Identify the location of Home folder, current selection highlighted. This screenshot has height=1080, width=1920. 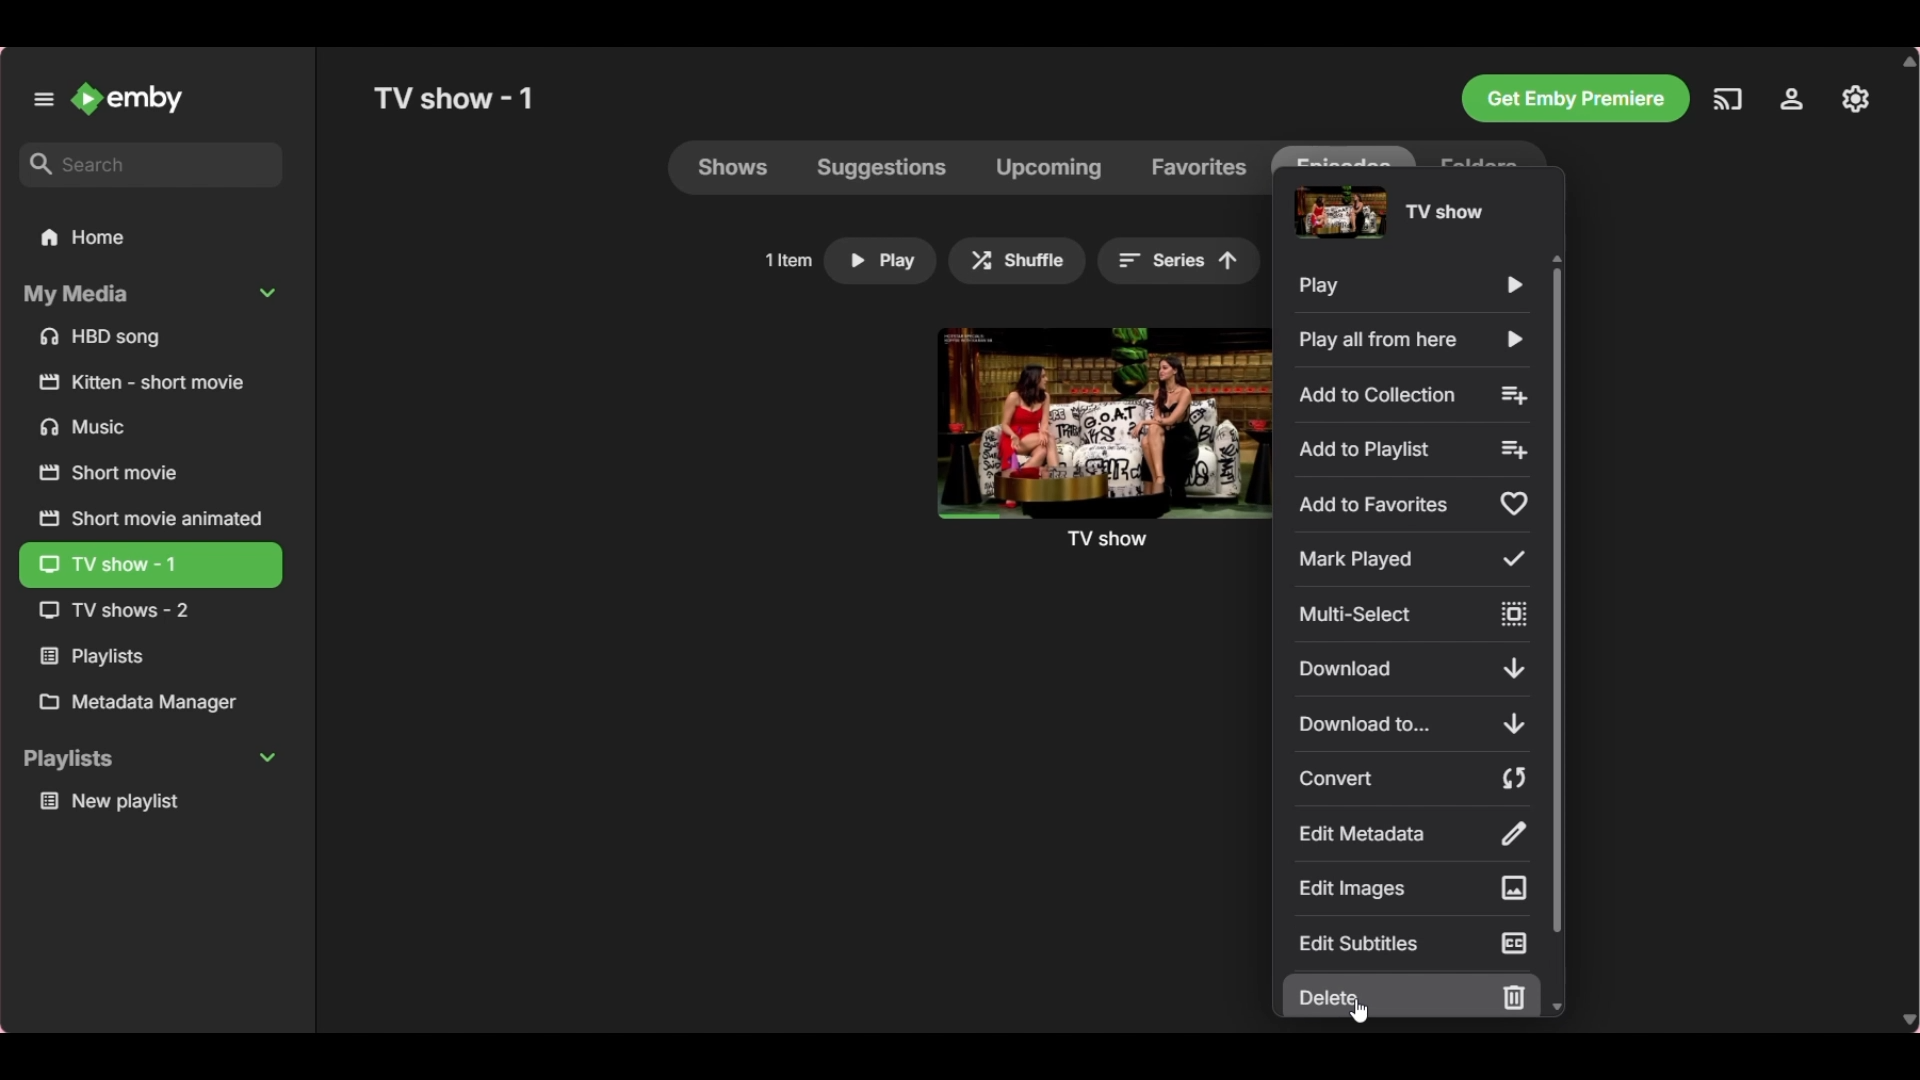
(150, 238).